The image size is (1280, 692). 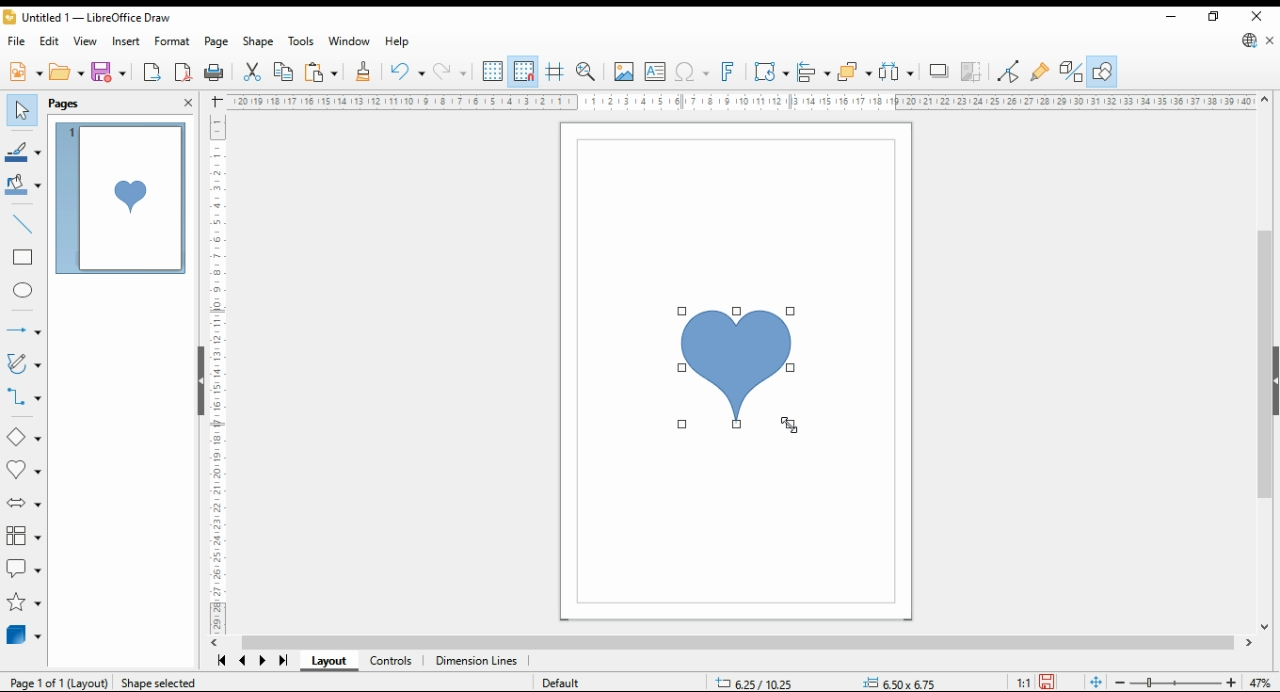 What do you see at coordinates (656, 72) in the screenshot?
I see `insert text box` at bounding box center [656, 72].